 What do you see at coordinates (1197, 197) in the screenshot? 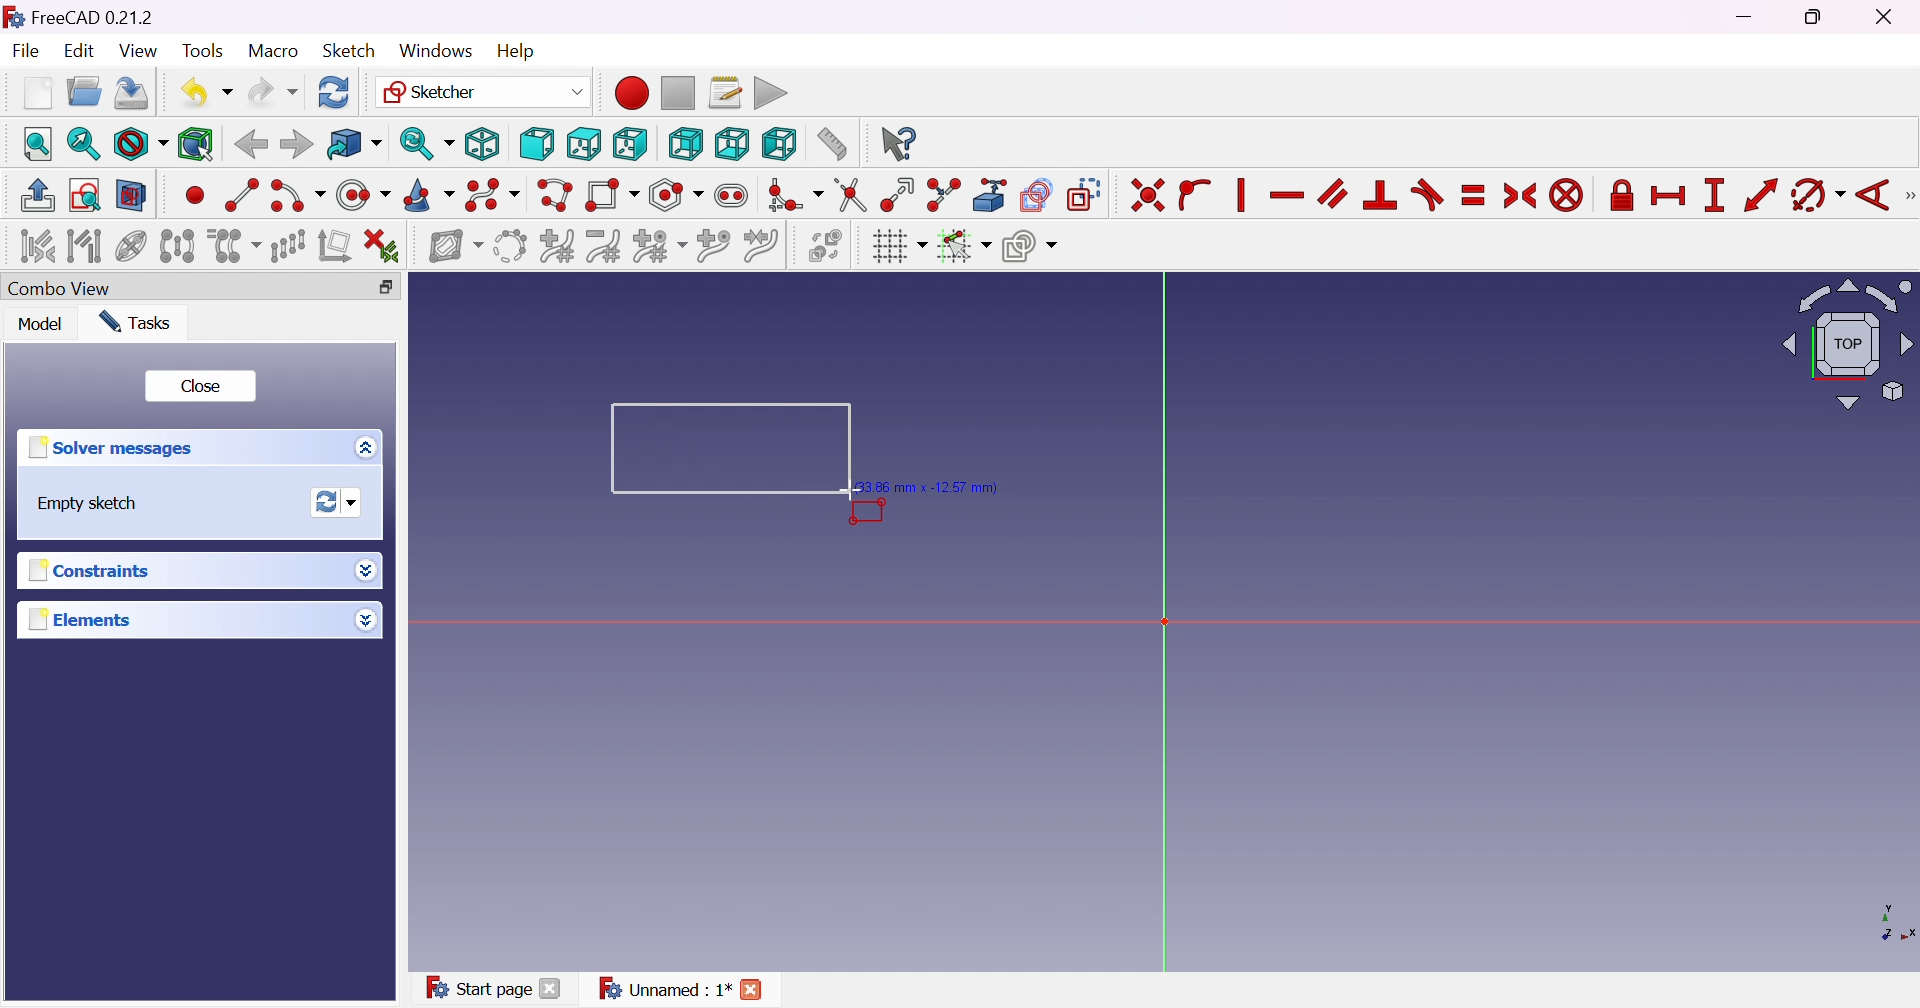
I see `Constrain point onto object` at bounding box center [1197, 197].